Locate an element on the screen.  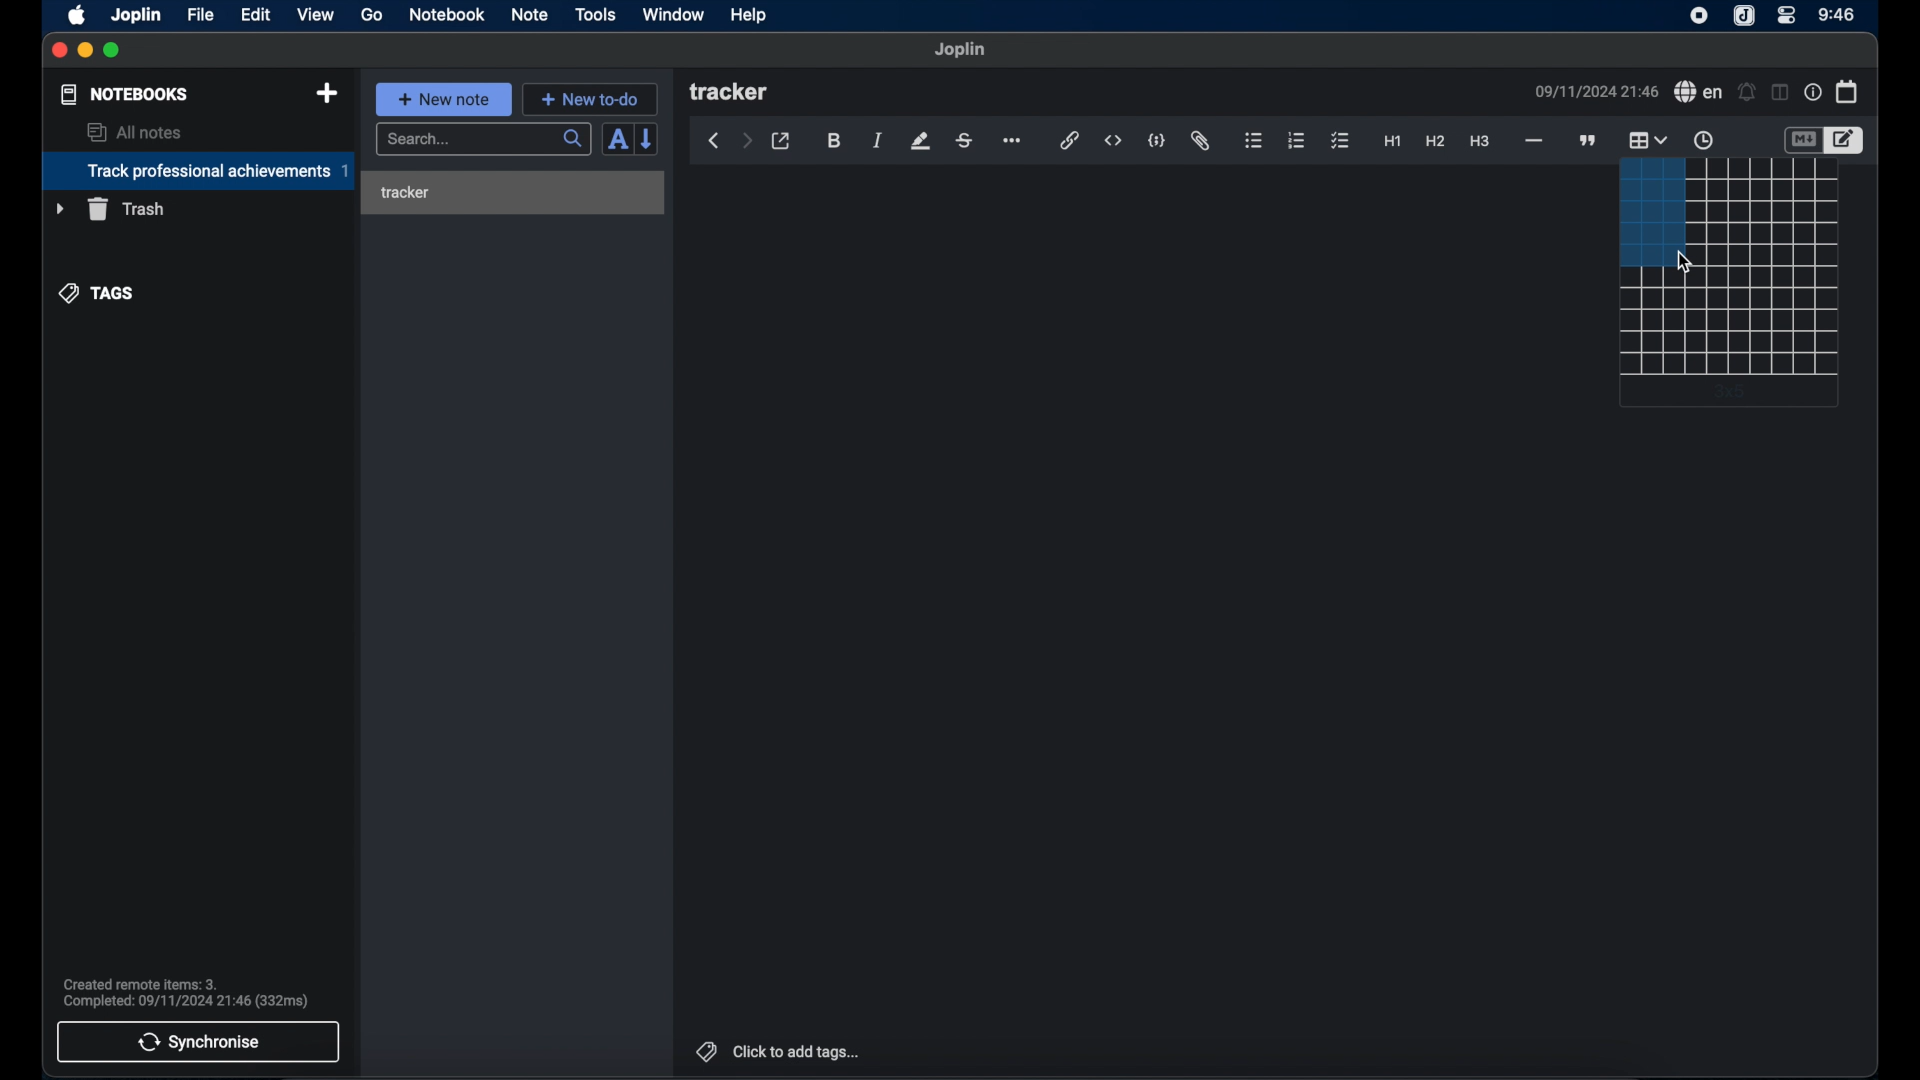
spell check is located at coordinates (1698, 92).